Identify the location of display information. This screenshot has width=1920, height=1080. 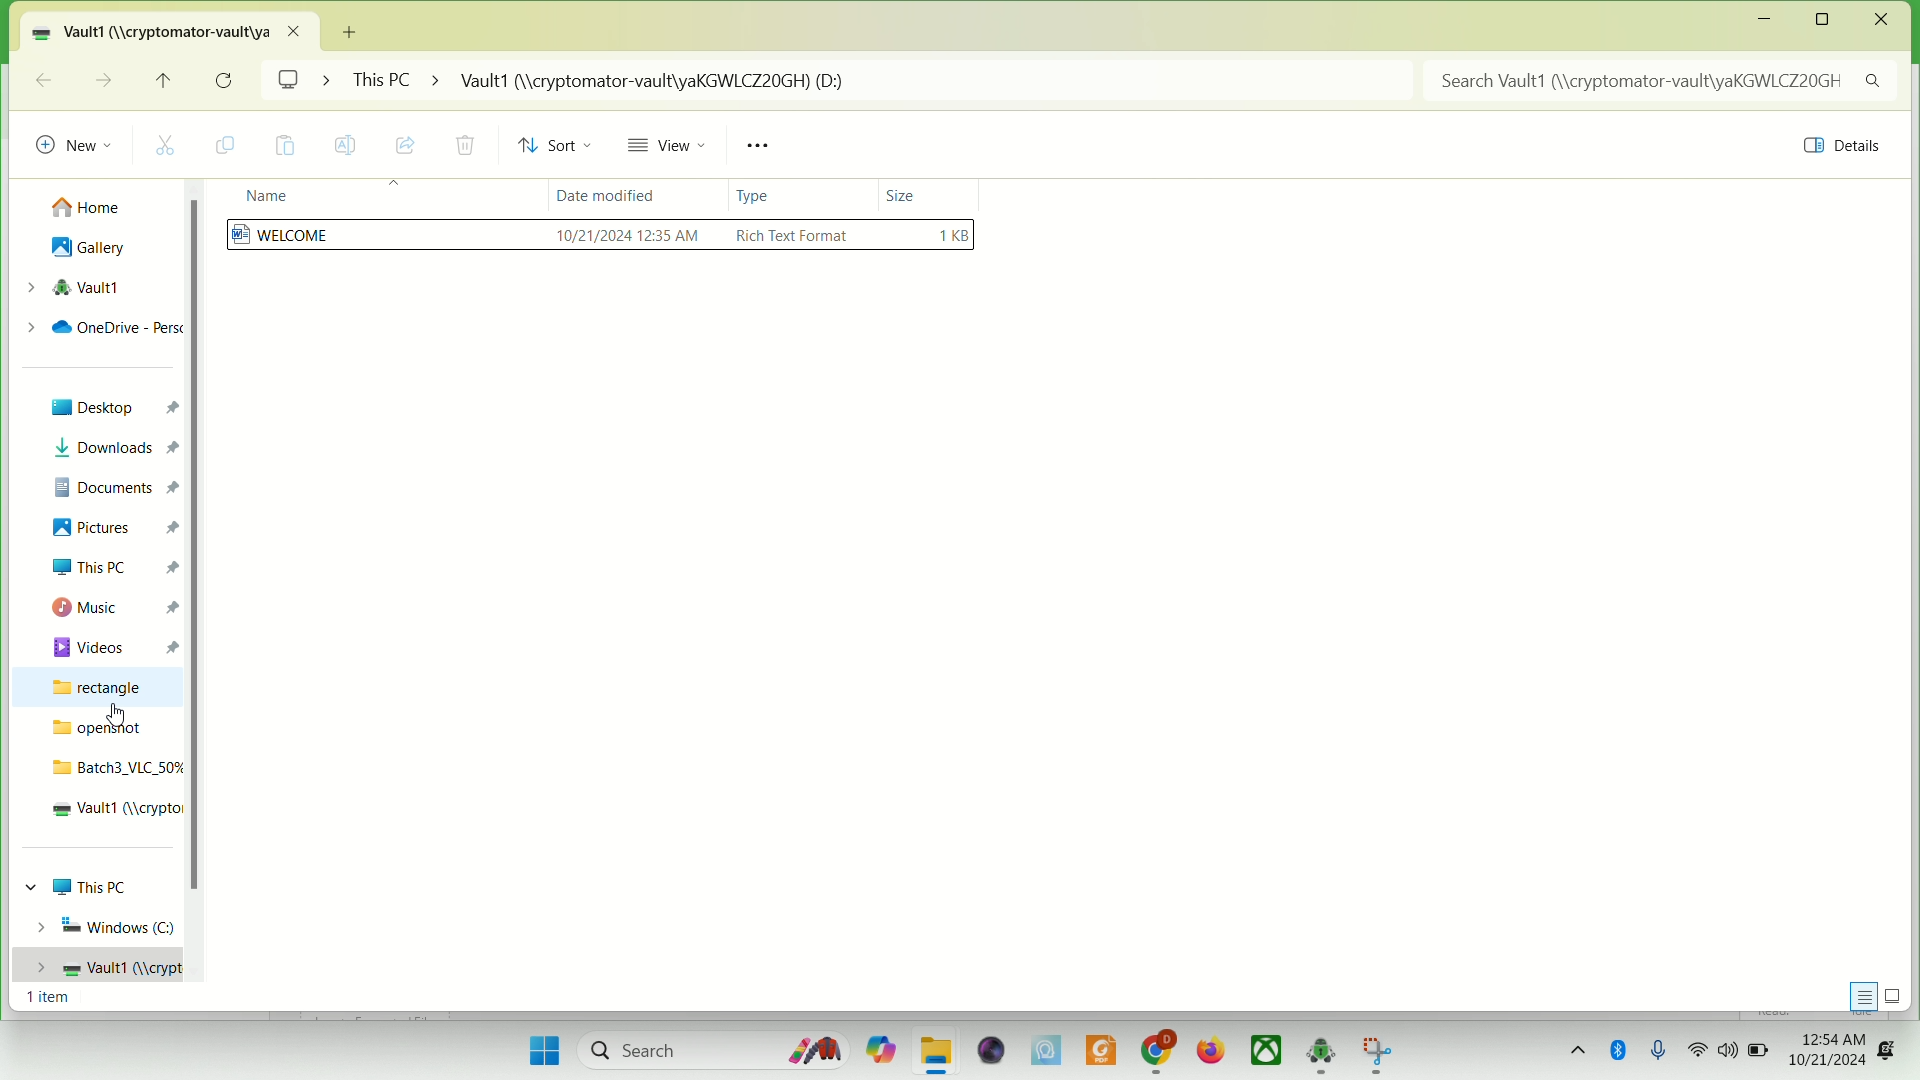
(1859, 994).